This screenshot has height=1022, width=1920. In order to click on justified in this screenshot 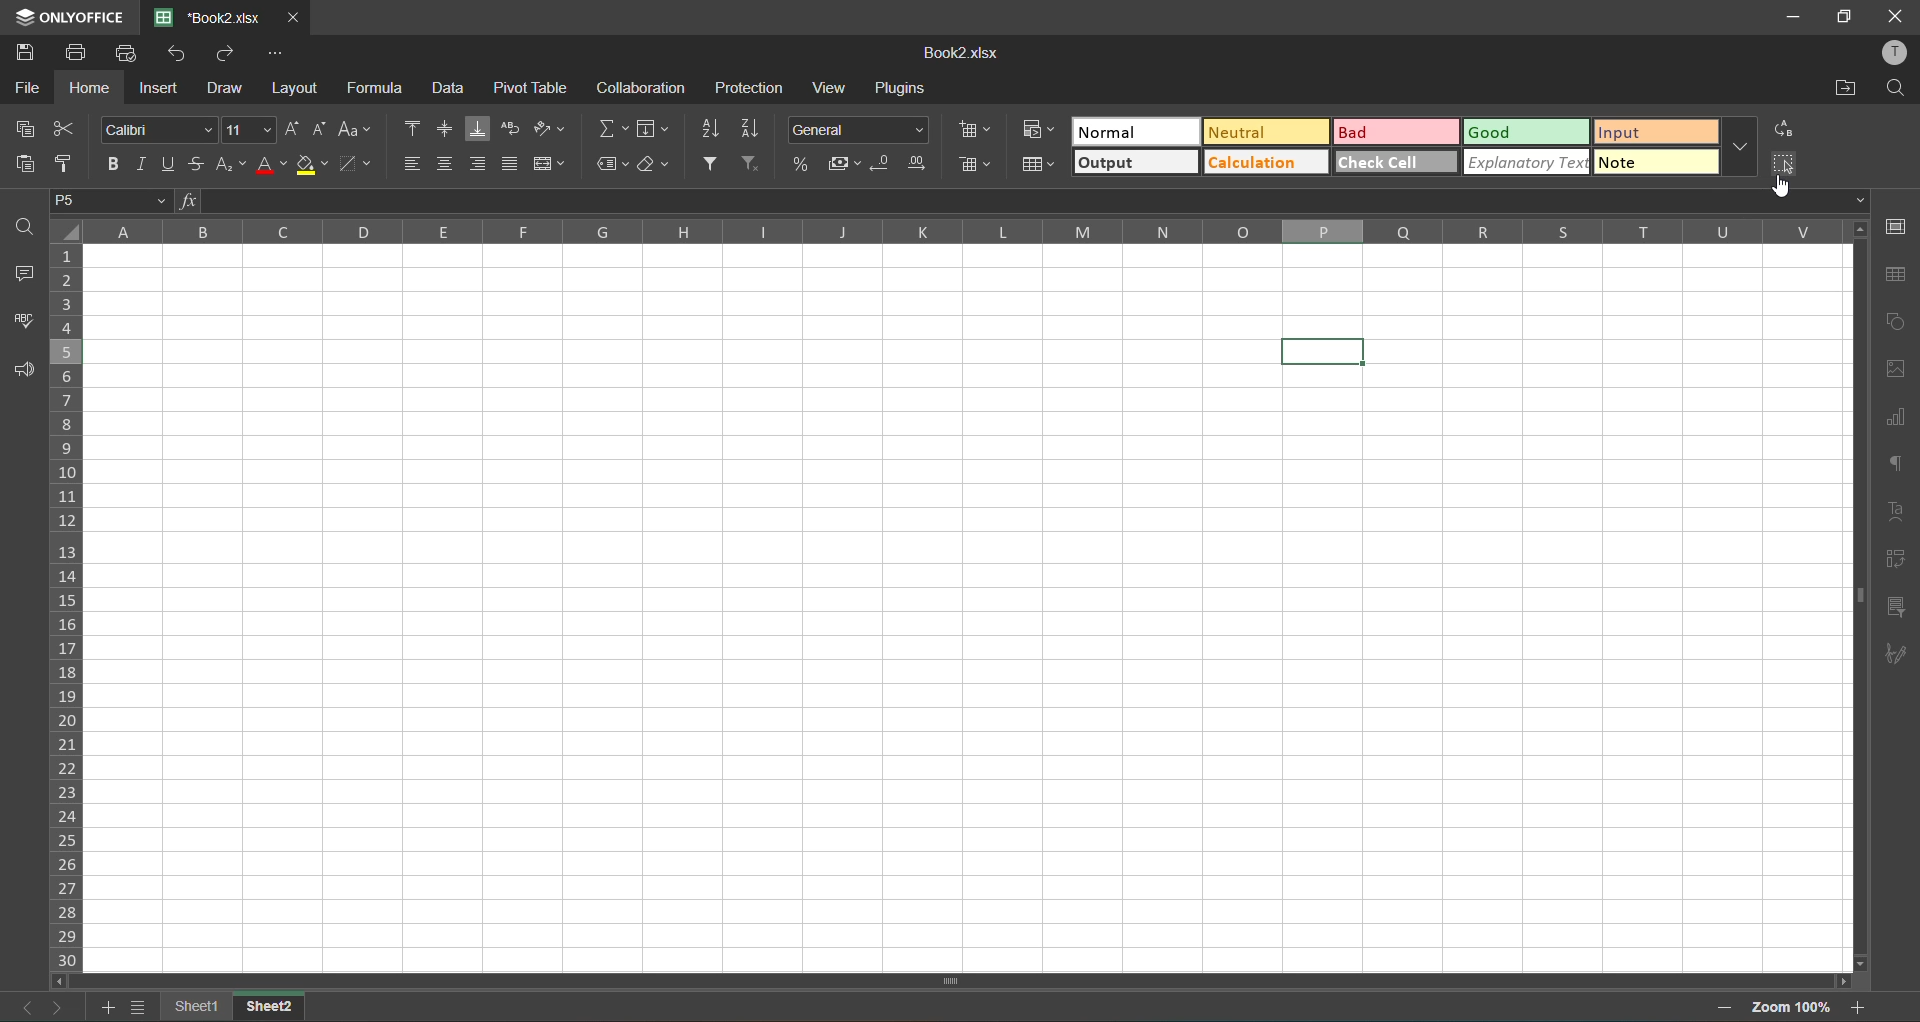, I will do `click(511, 165)`.